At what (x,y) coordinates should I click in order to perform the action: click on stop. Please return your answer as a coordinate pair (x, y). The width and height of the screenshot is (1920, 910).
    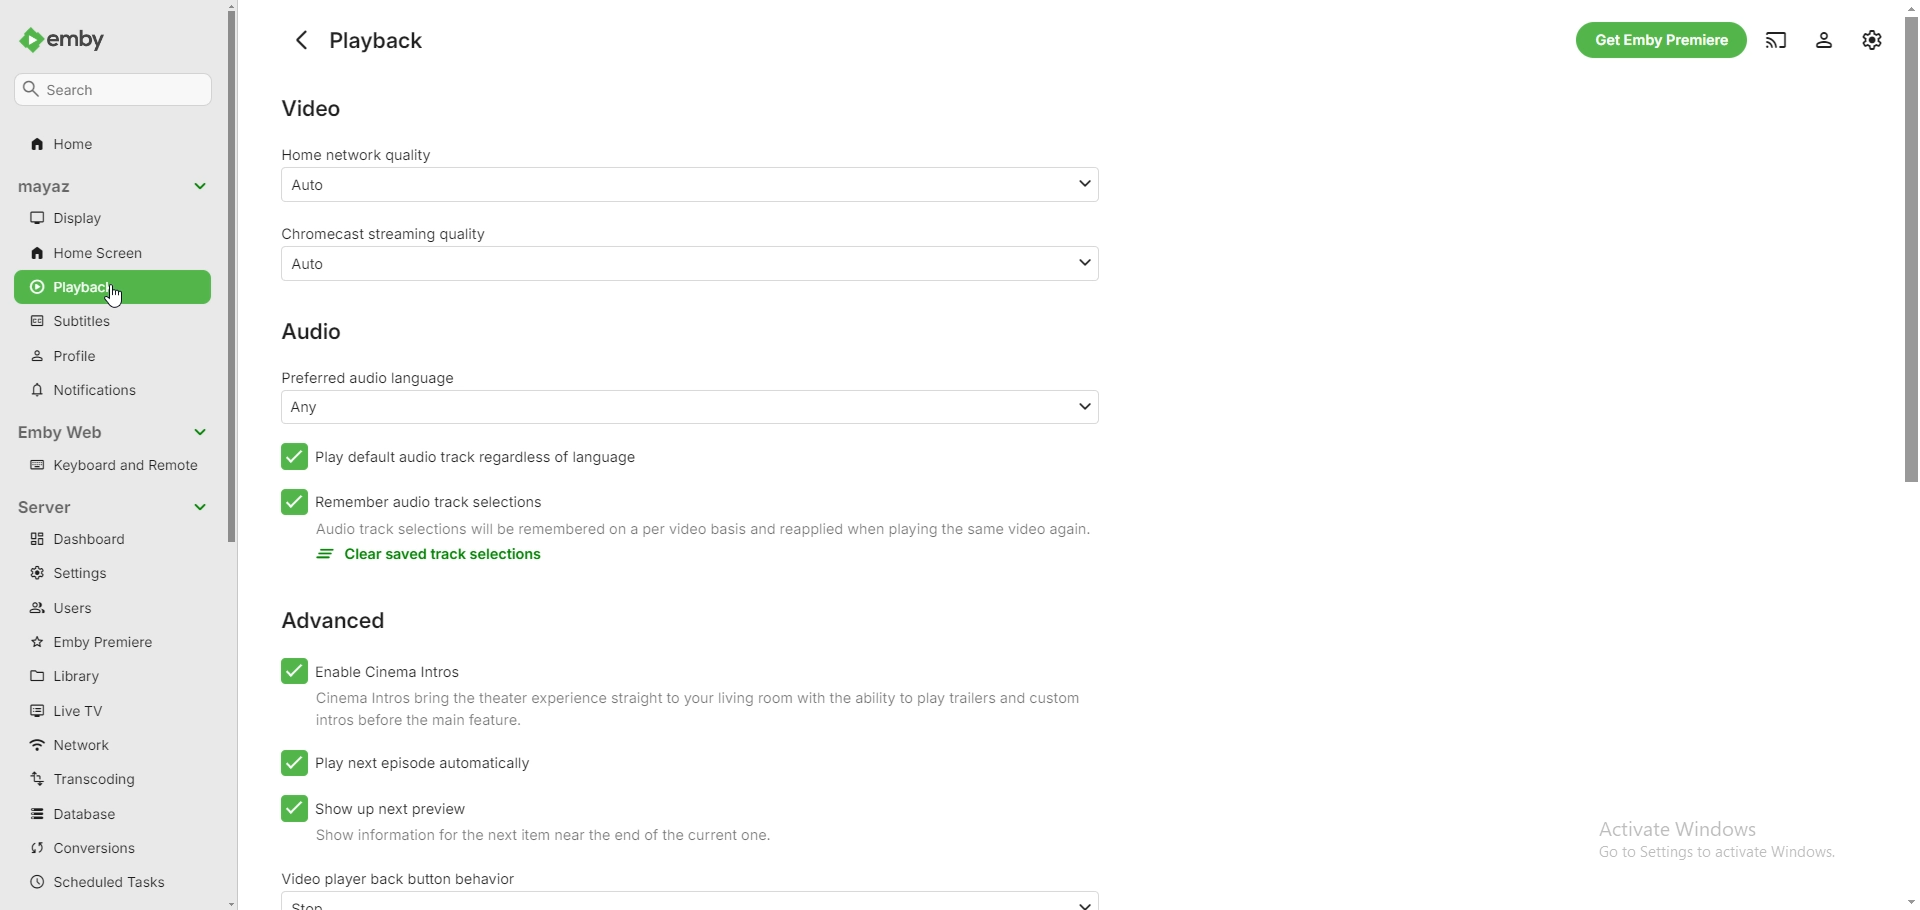
    Looking at the image, I should click on (683, 903).